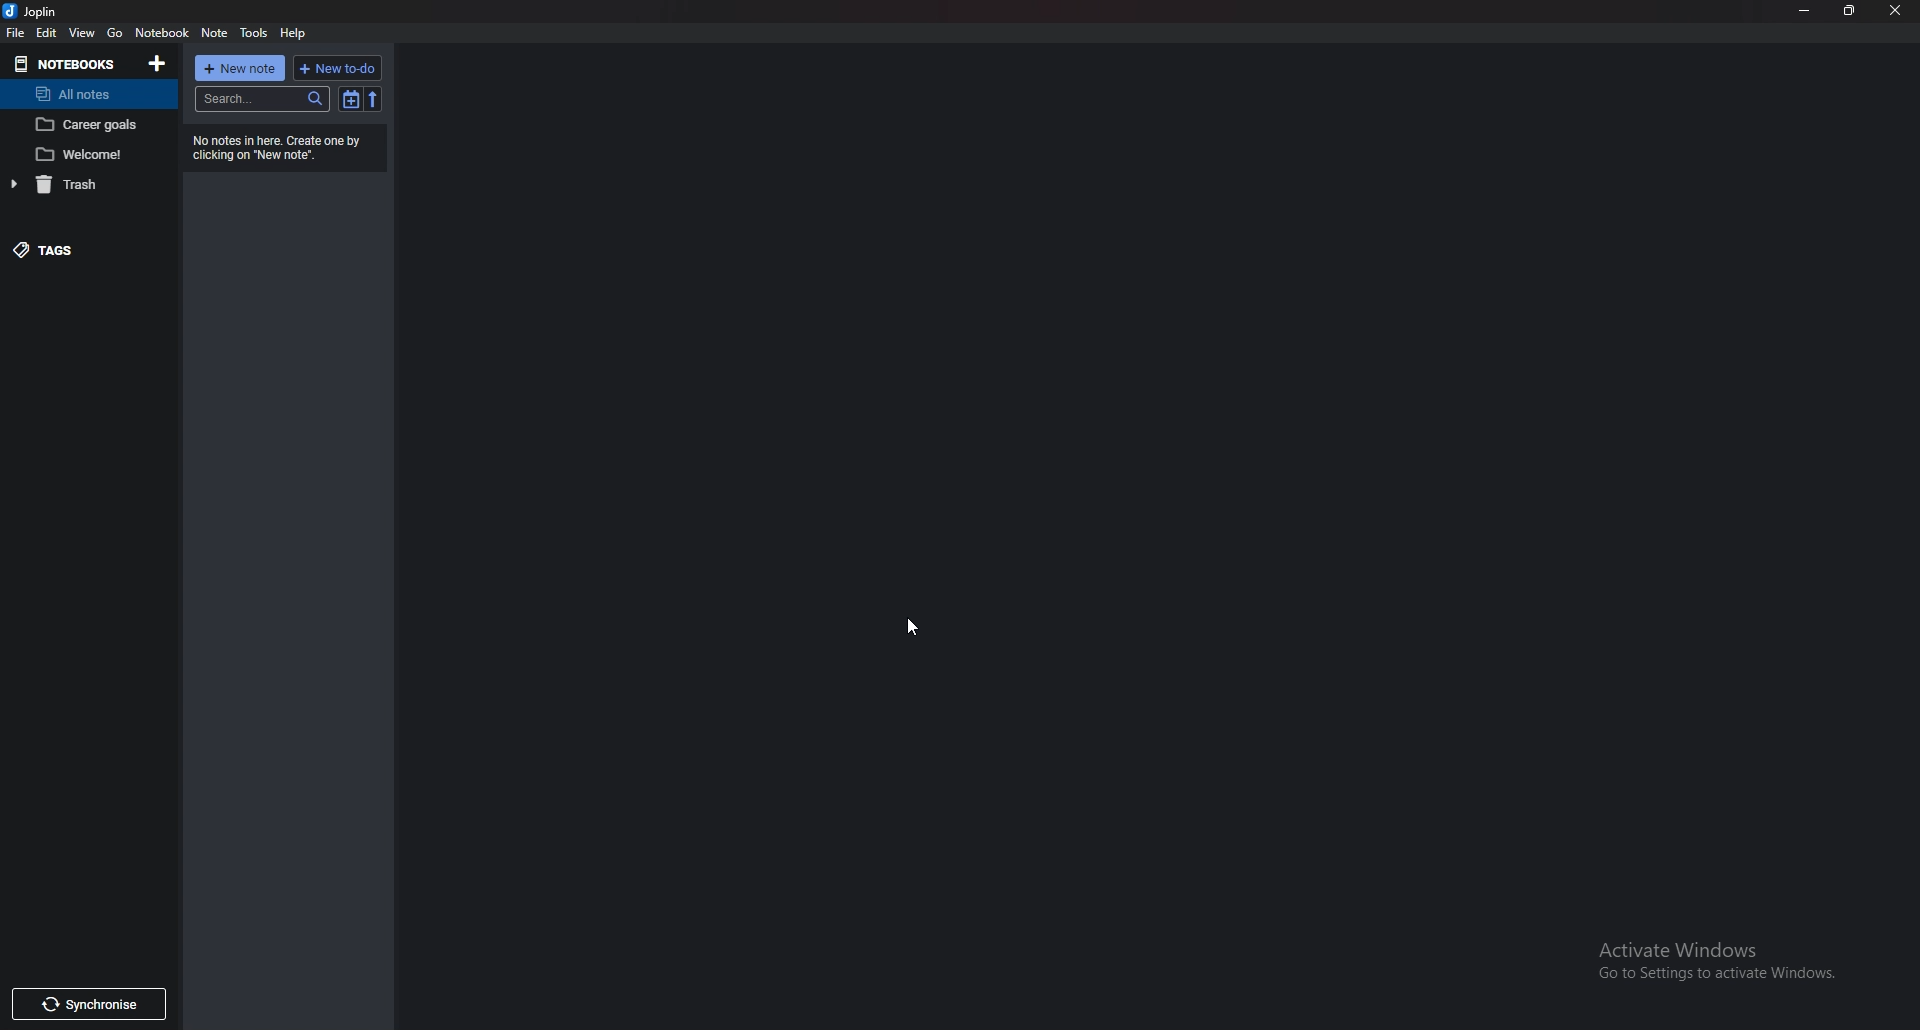 Image resolution: width=1920 pixels, height=1030 pixels. What do you see at coordinates (80, 185) in the screenshot?
I see `trash` at bounding box center [80, 185].